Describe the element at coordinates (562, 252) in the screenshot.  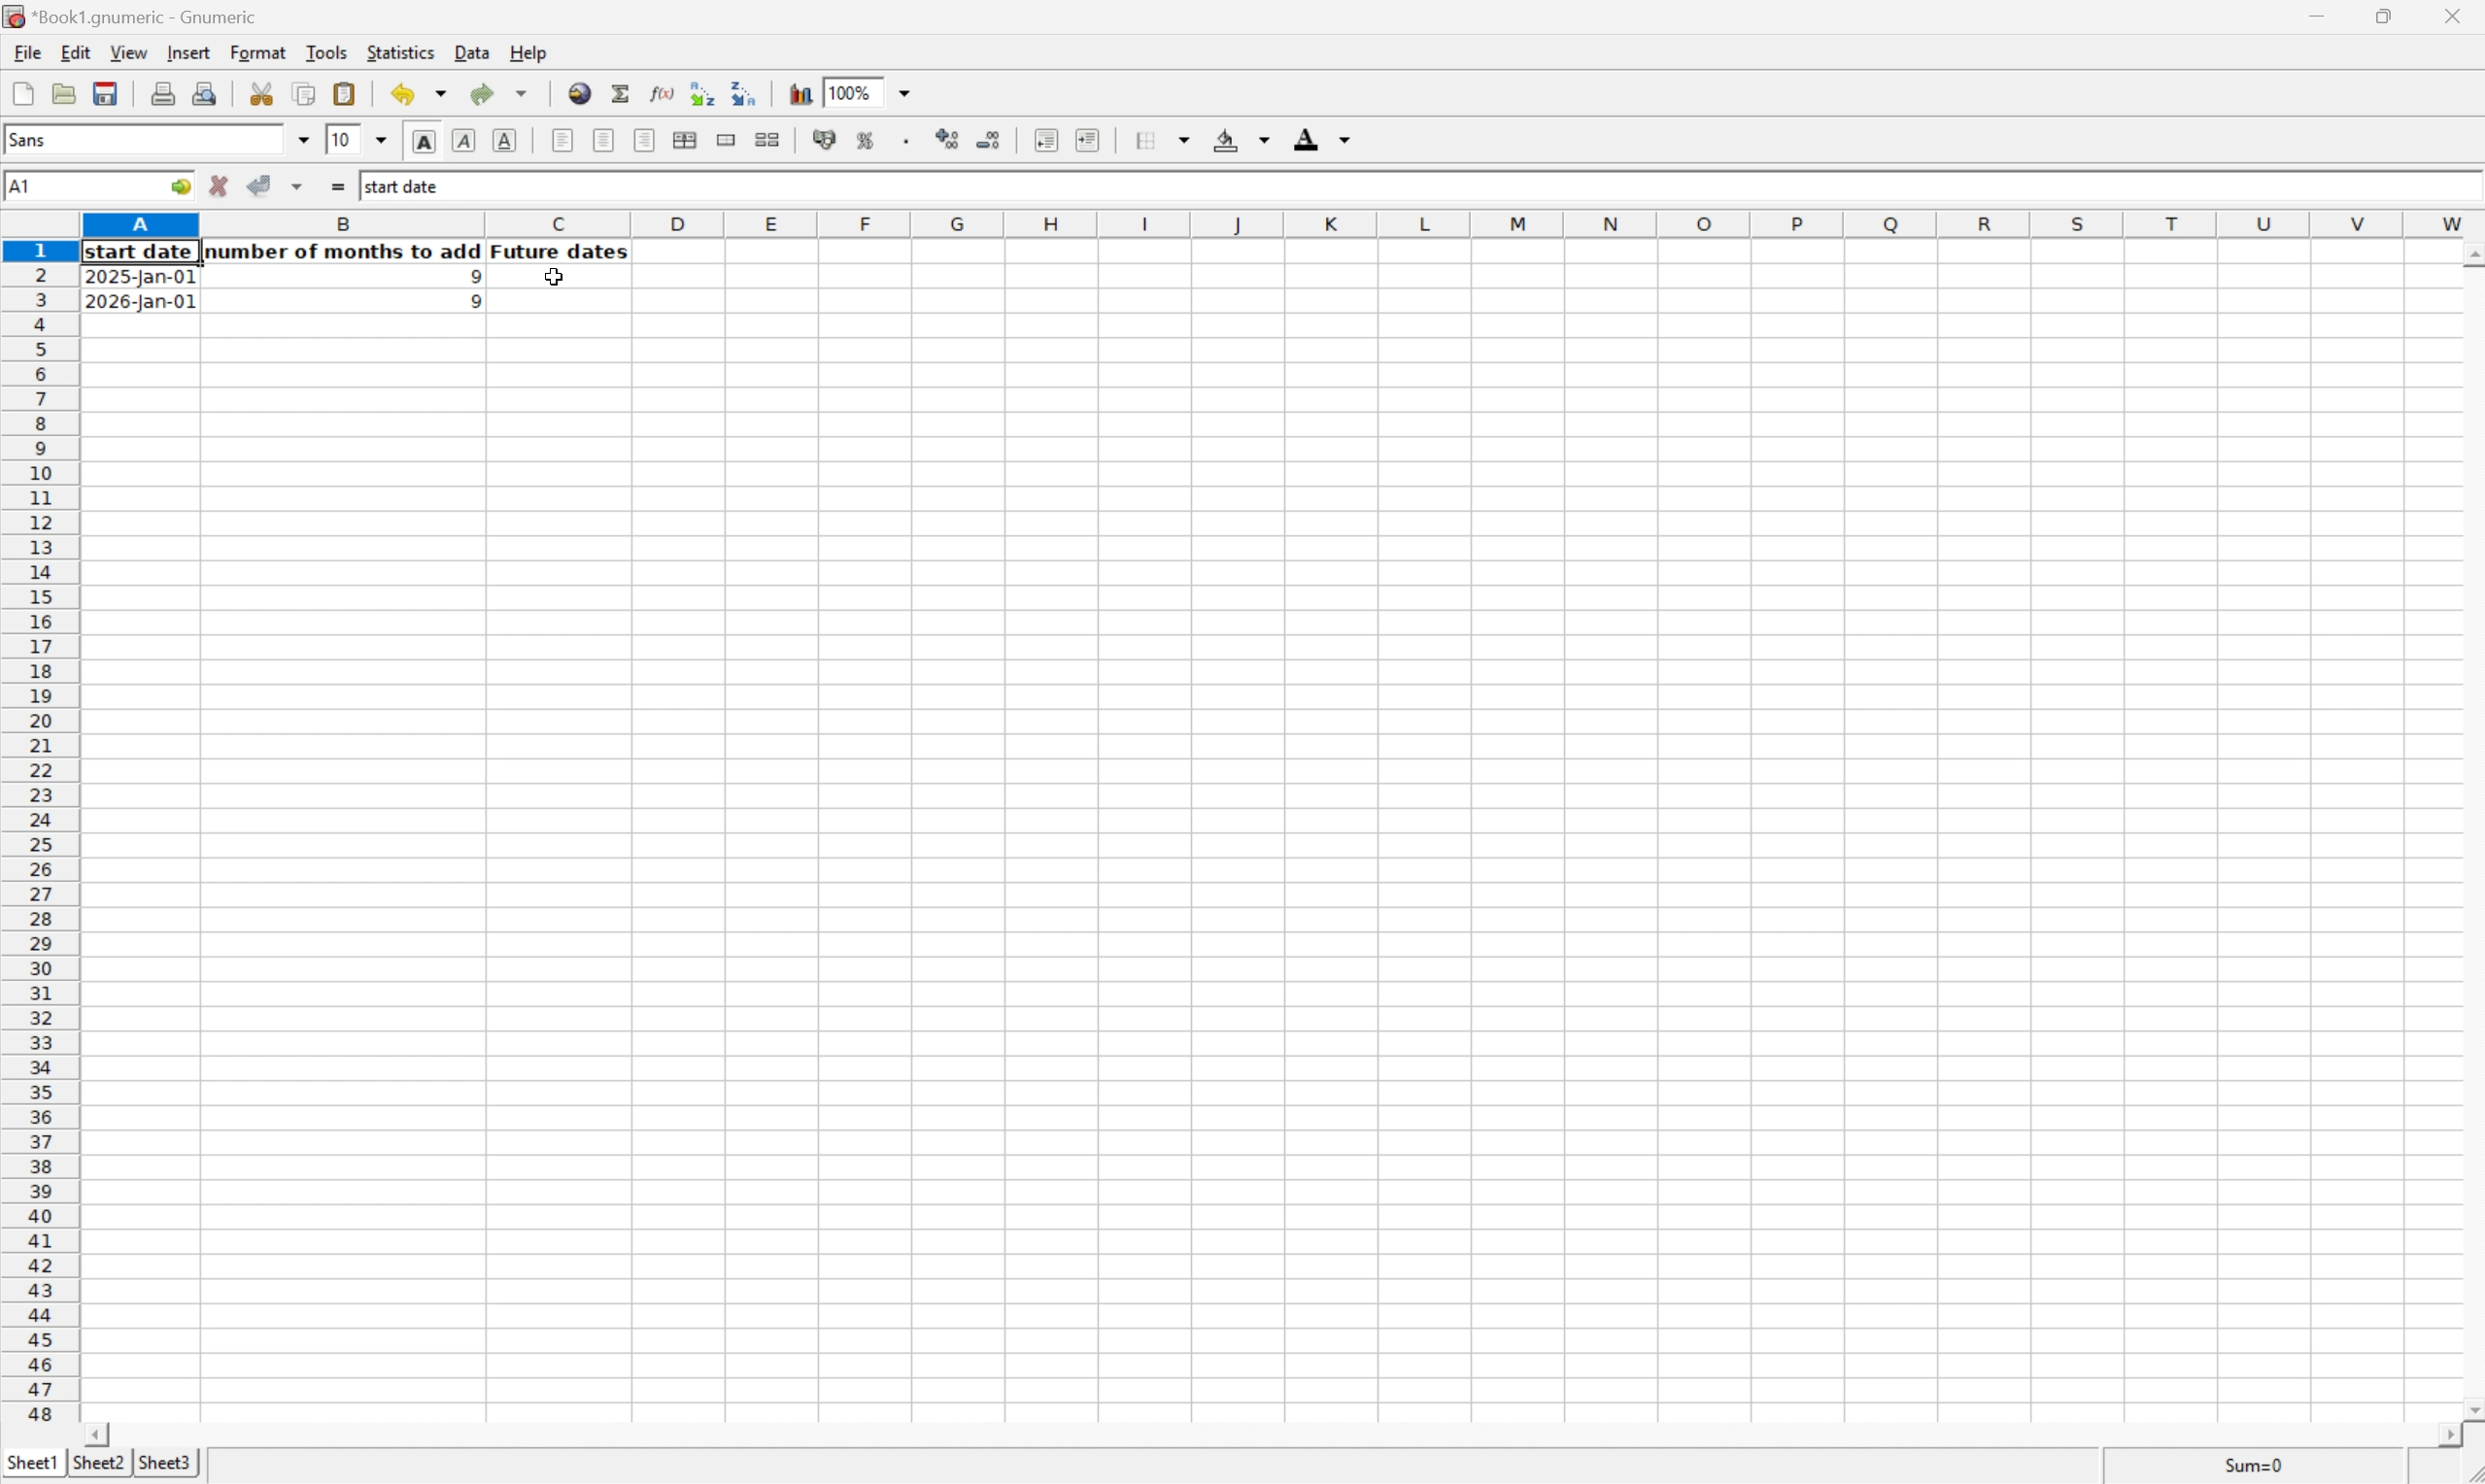
I see `future dates` at that location.